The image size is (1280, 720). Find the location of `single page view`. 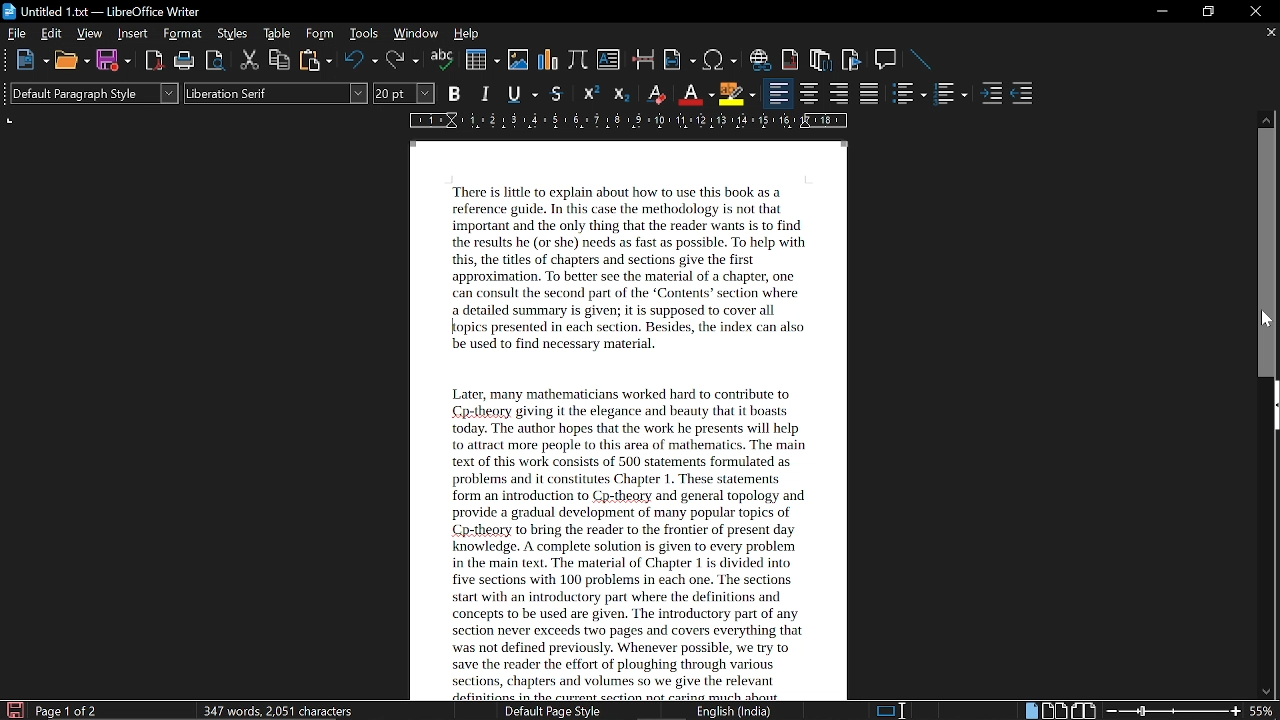

single page view is located at coordinates (1030, 710).